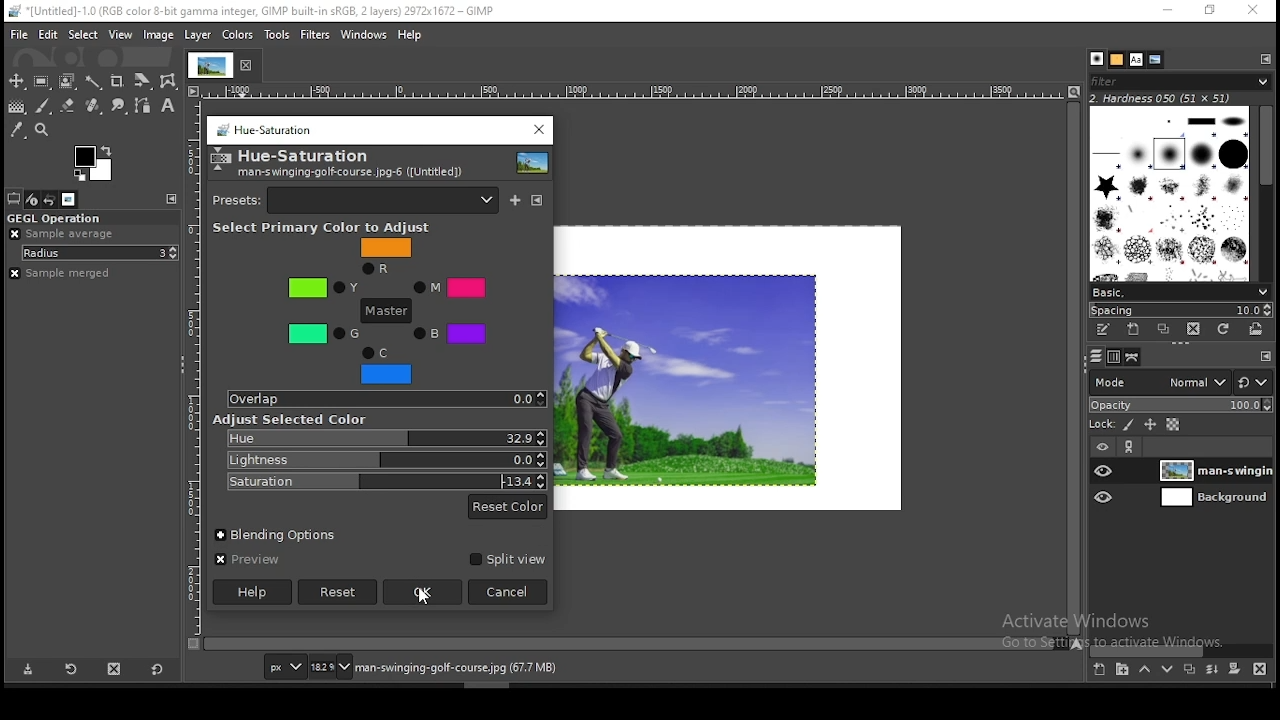  Describe the element at coordinates (16, 80) in the screenshot. I see `move tool` at that location.